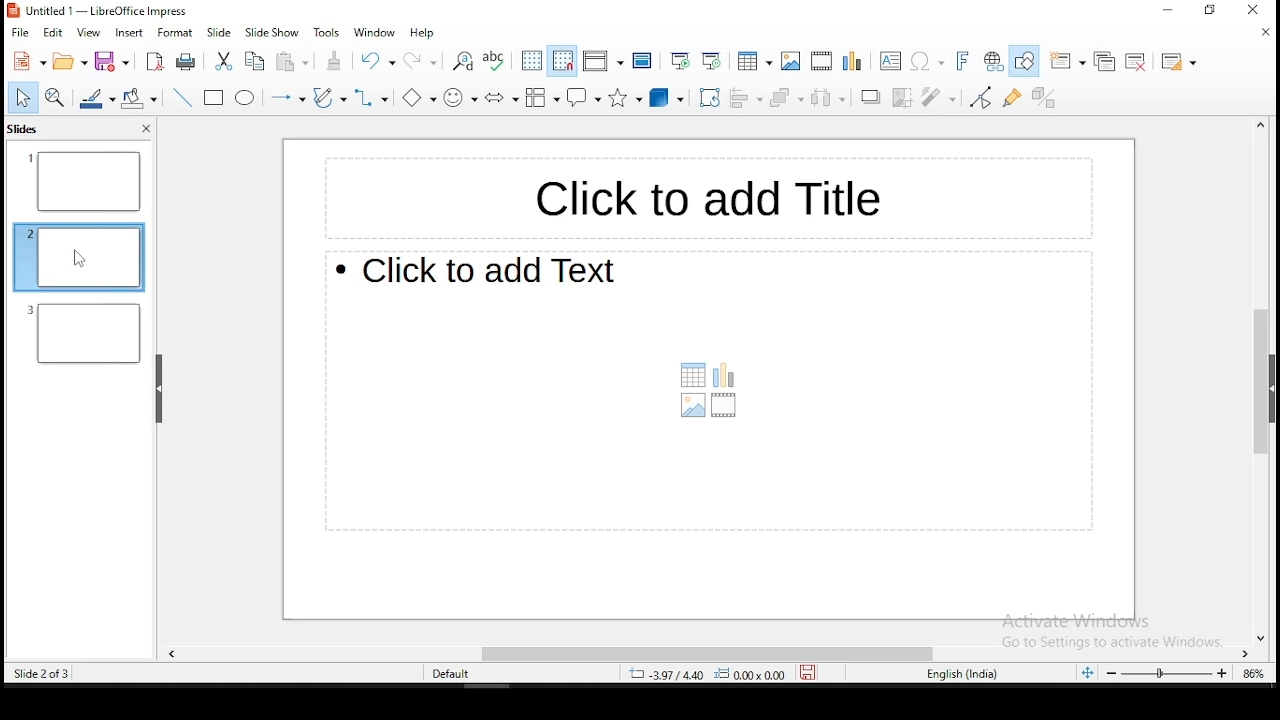 This screenshot has width=1280, height=720. I want to click on english (india), so click(963, 674).